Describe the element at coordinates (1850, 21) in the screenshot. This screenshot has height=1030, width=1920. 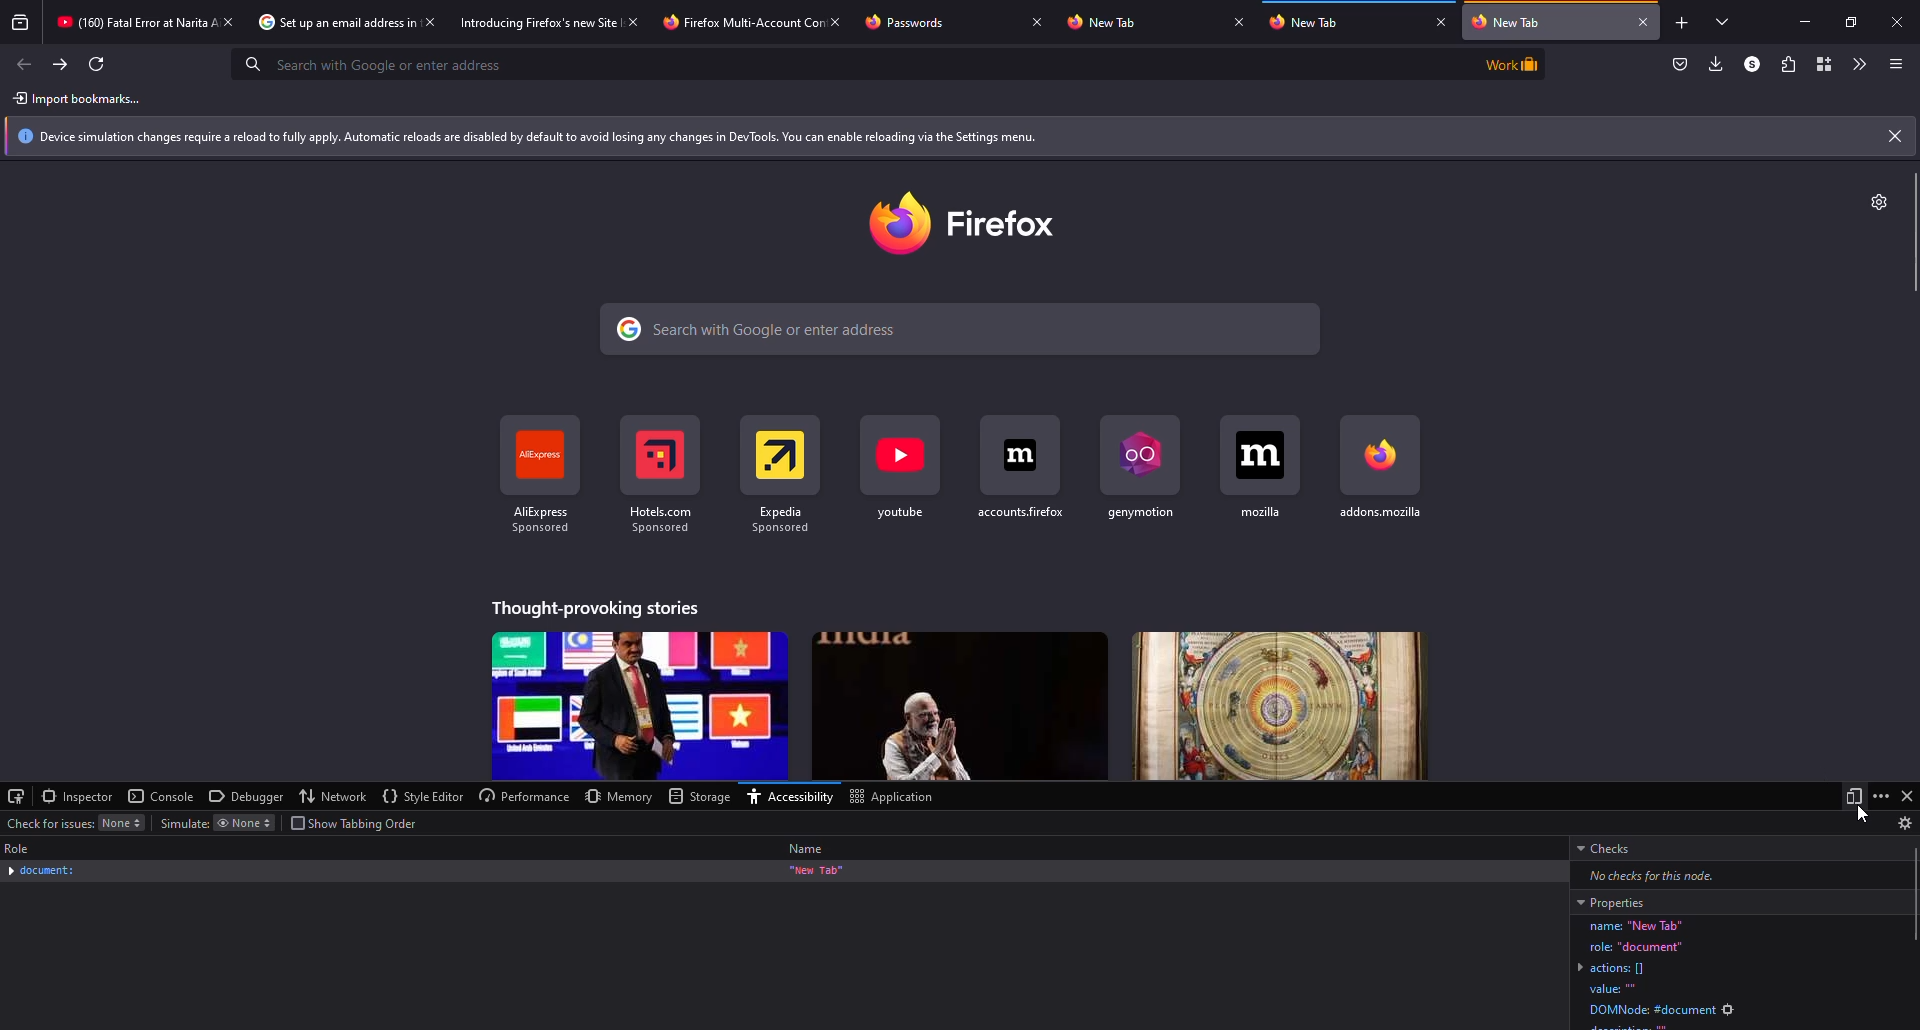
I see `maximize` at that location.